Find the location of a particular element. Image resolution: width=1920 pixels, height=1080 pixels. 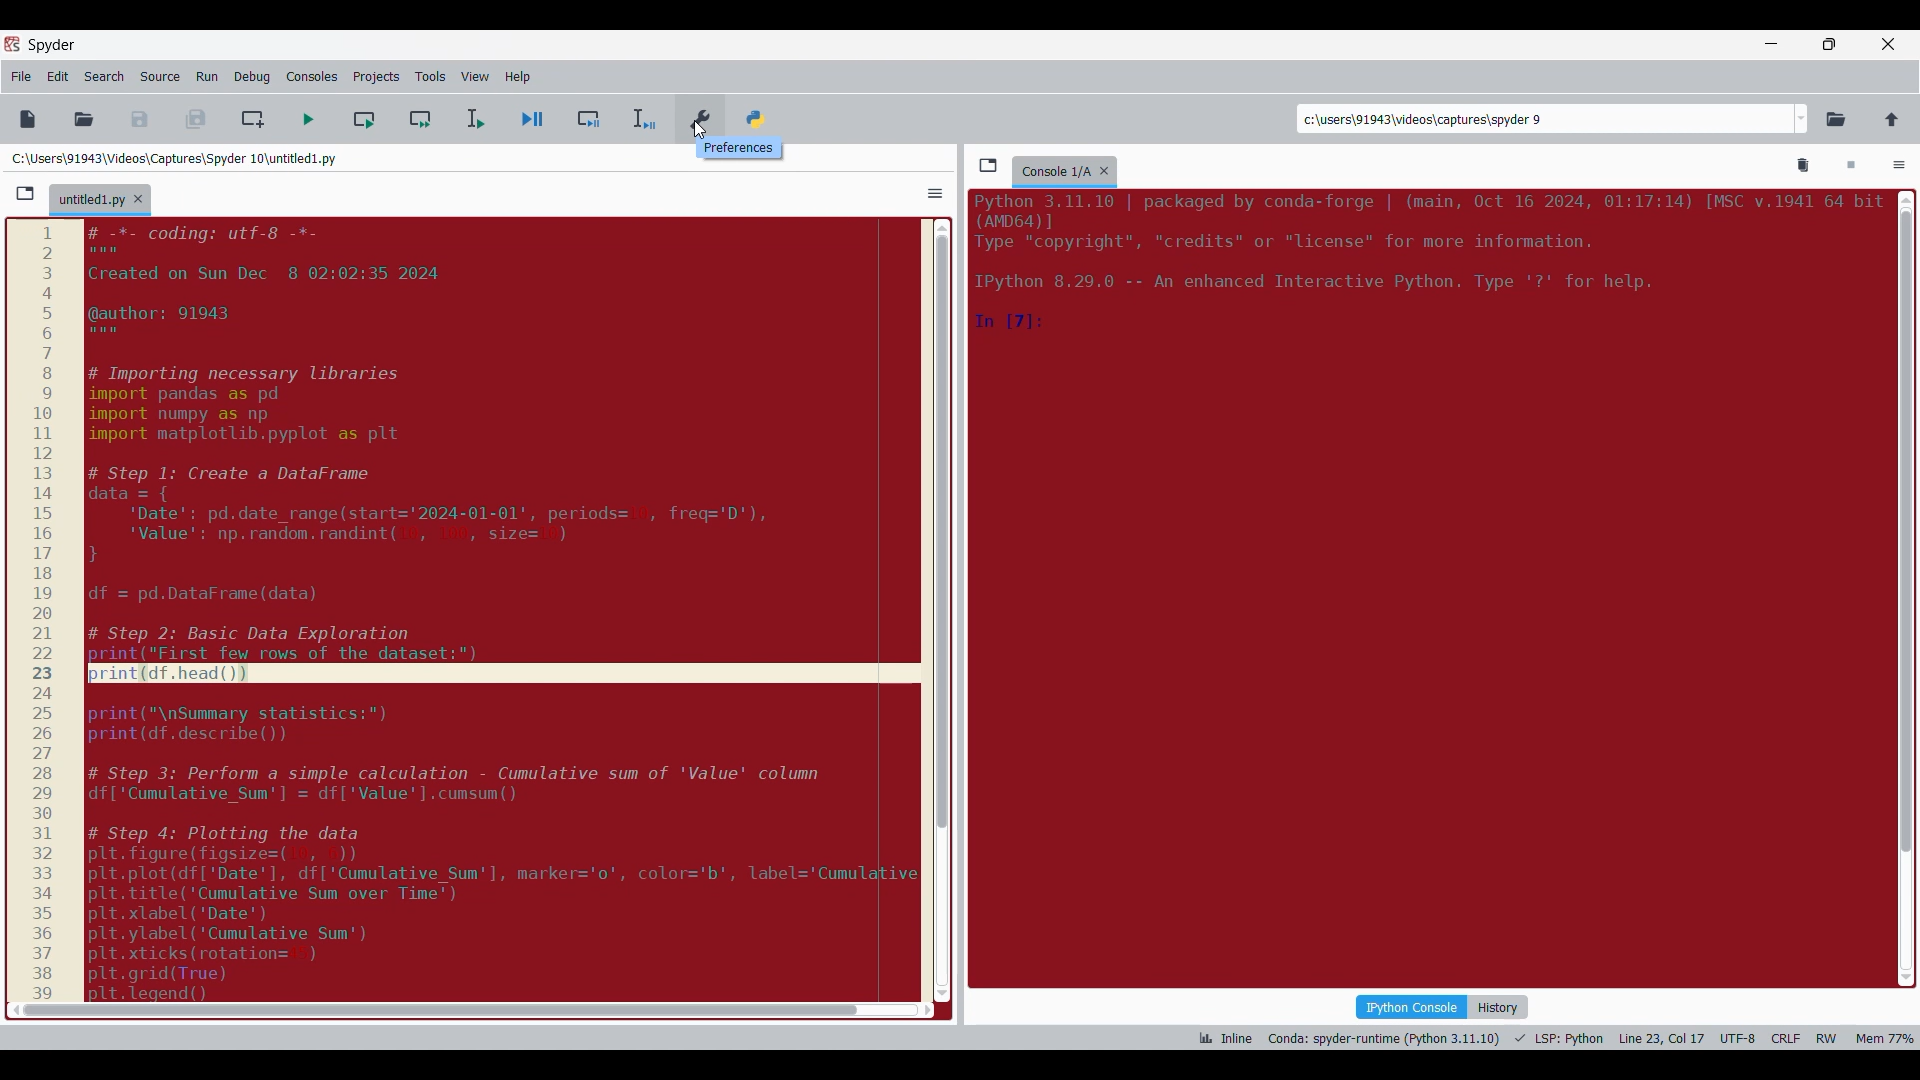

Location options is located at coordinates (1802, 119).